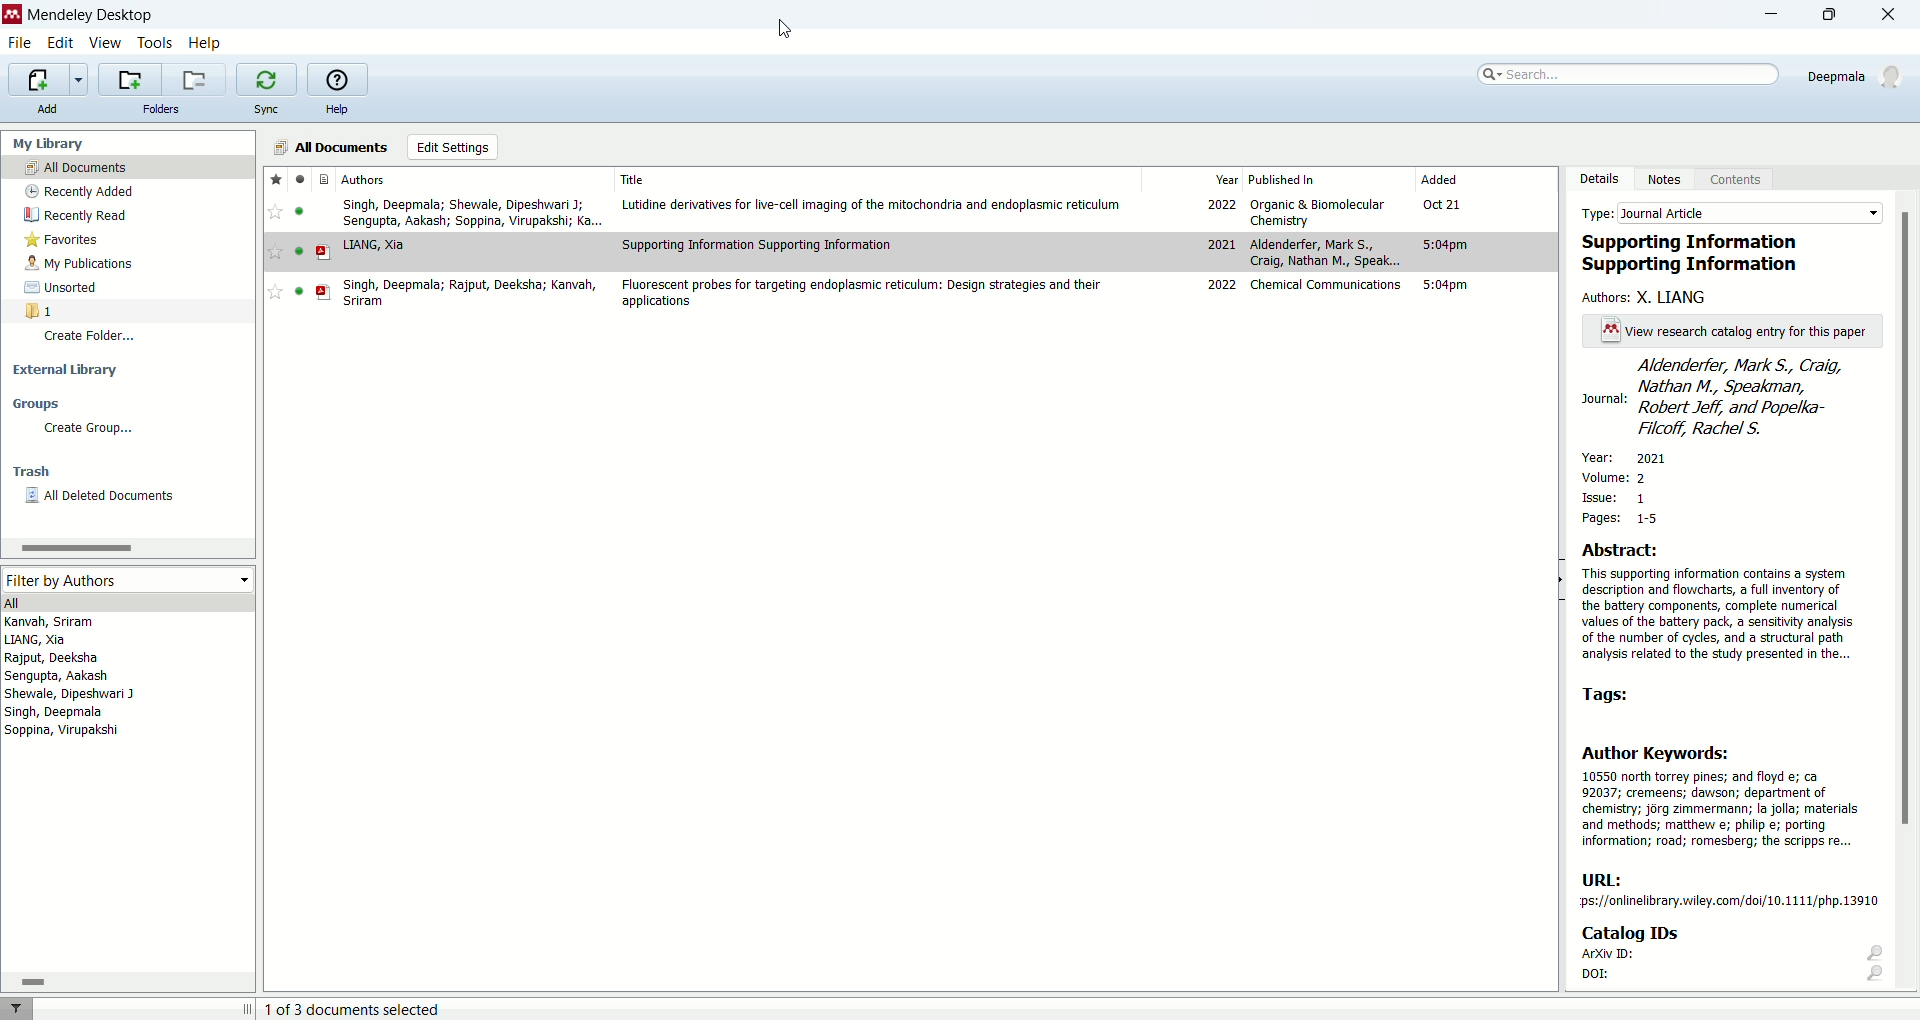 The height and width of the screenshot is (1020, 1920). What do you see at coordinates (1669, 180) in the screenshot?
I see `notes` at bounding box center [1669, 180].